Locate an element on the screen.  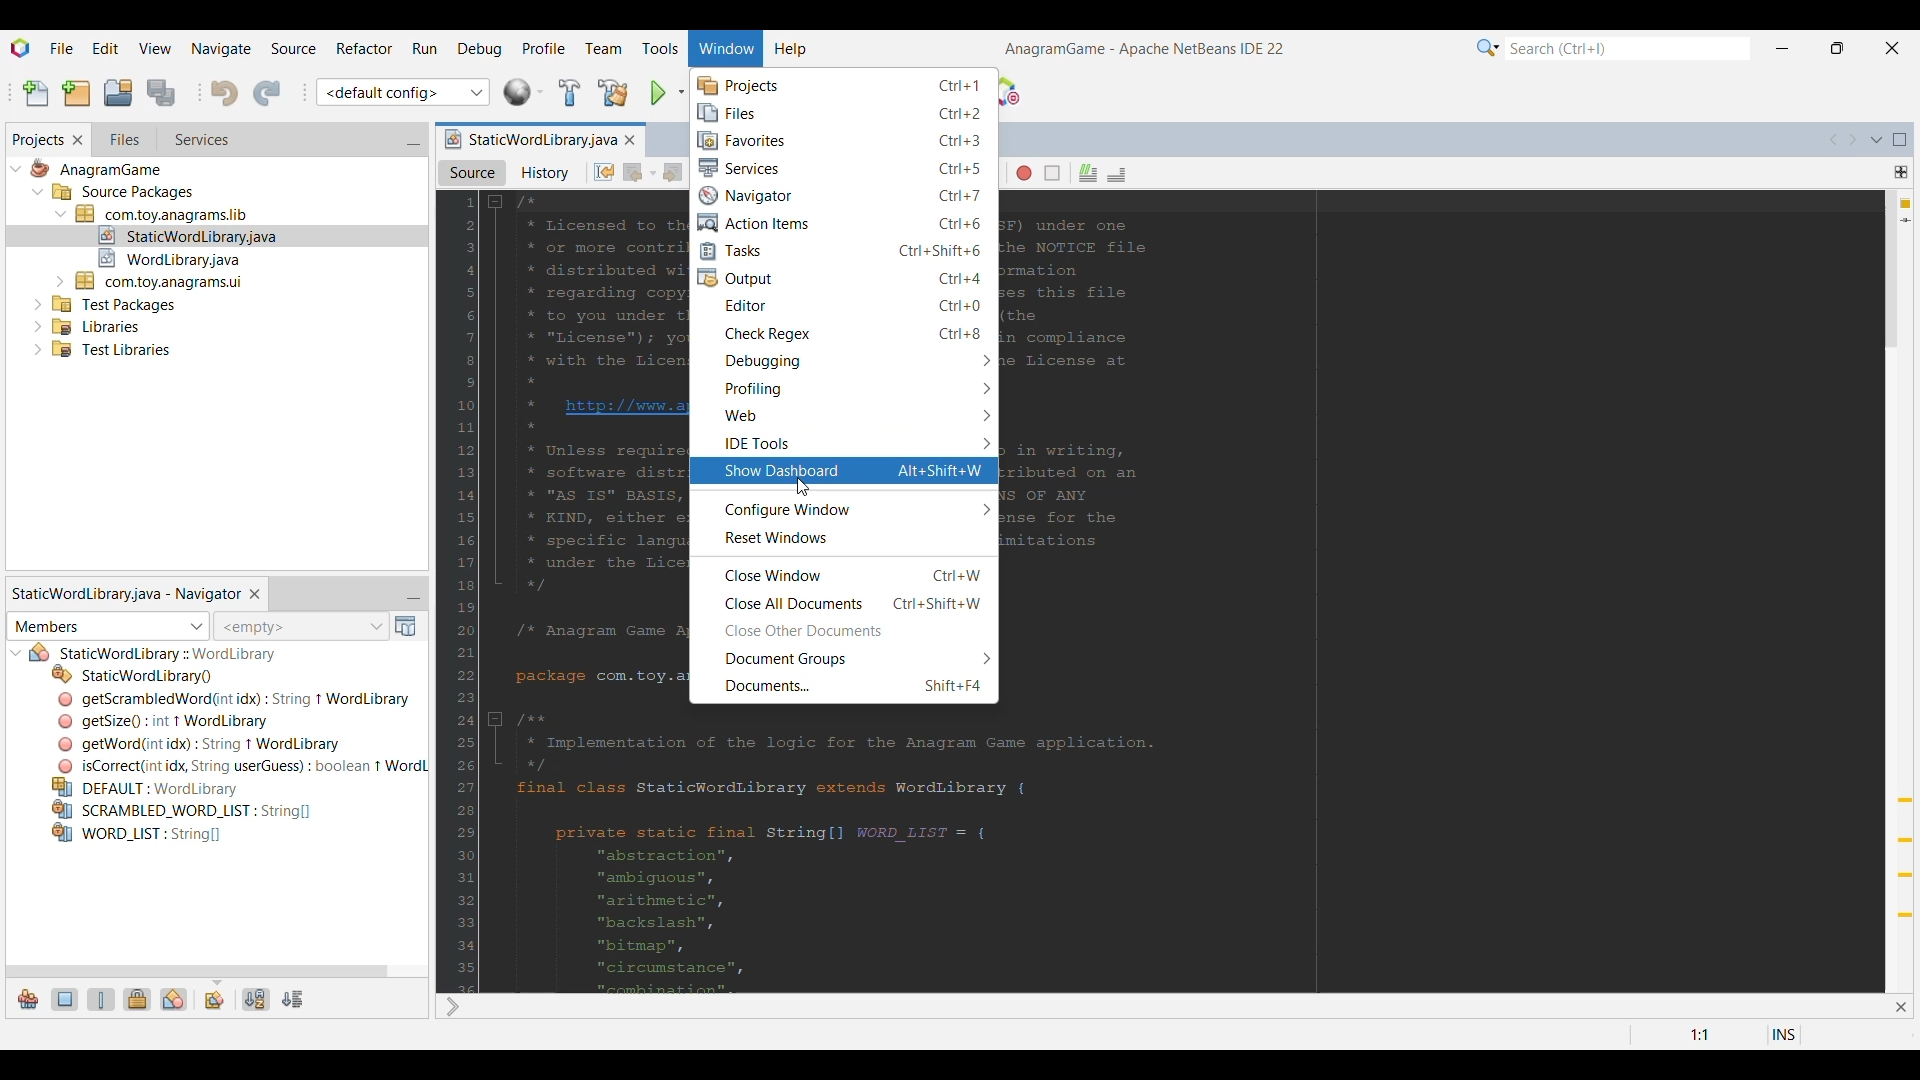
View menu is located at coordinates (155, 47).